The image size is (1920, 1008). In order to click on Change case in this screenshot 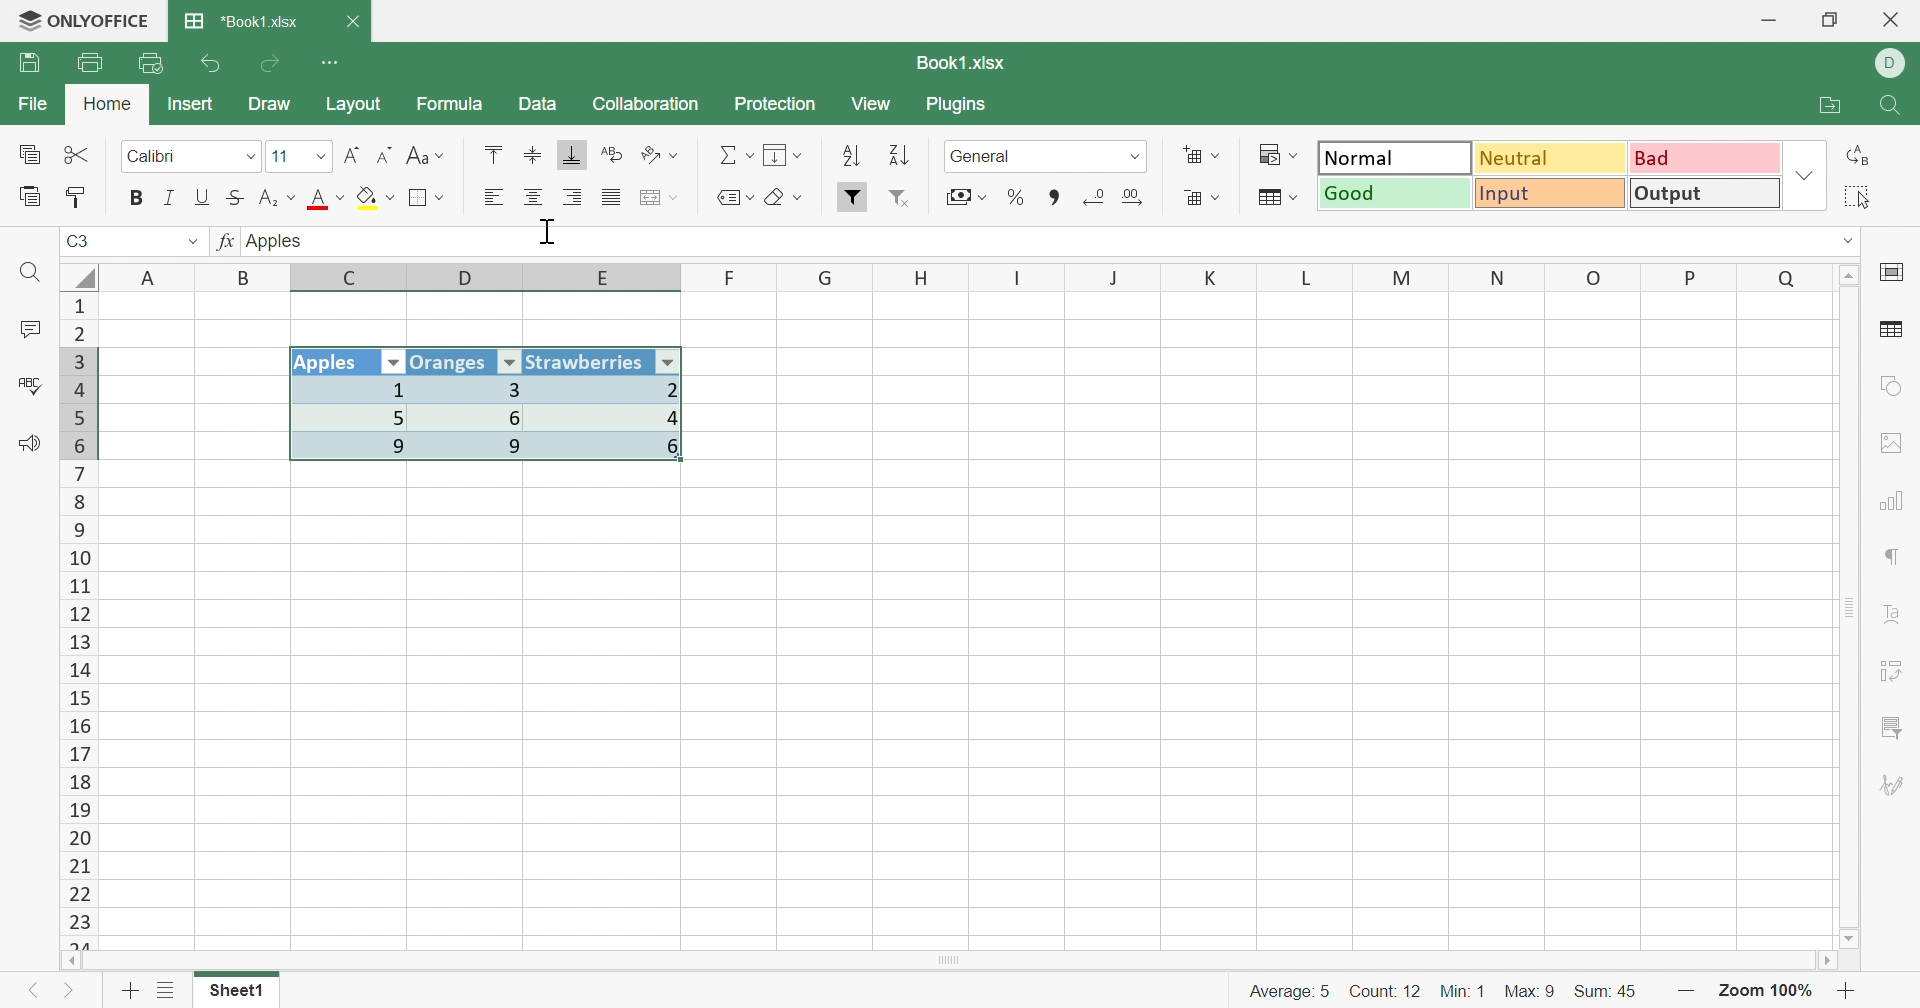, I will do `click(425, 157)`.